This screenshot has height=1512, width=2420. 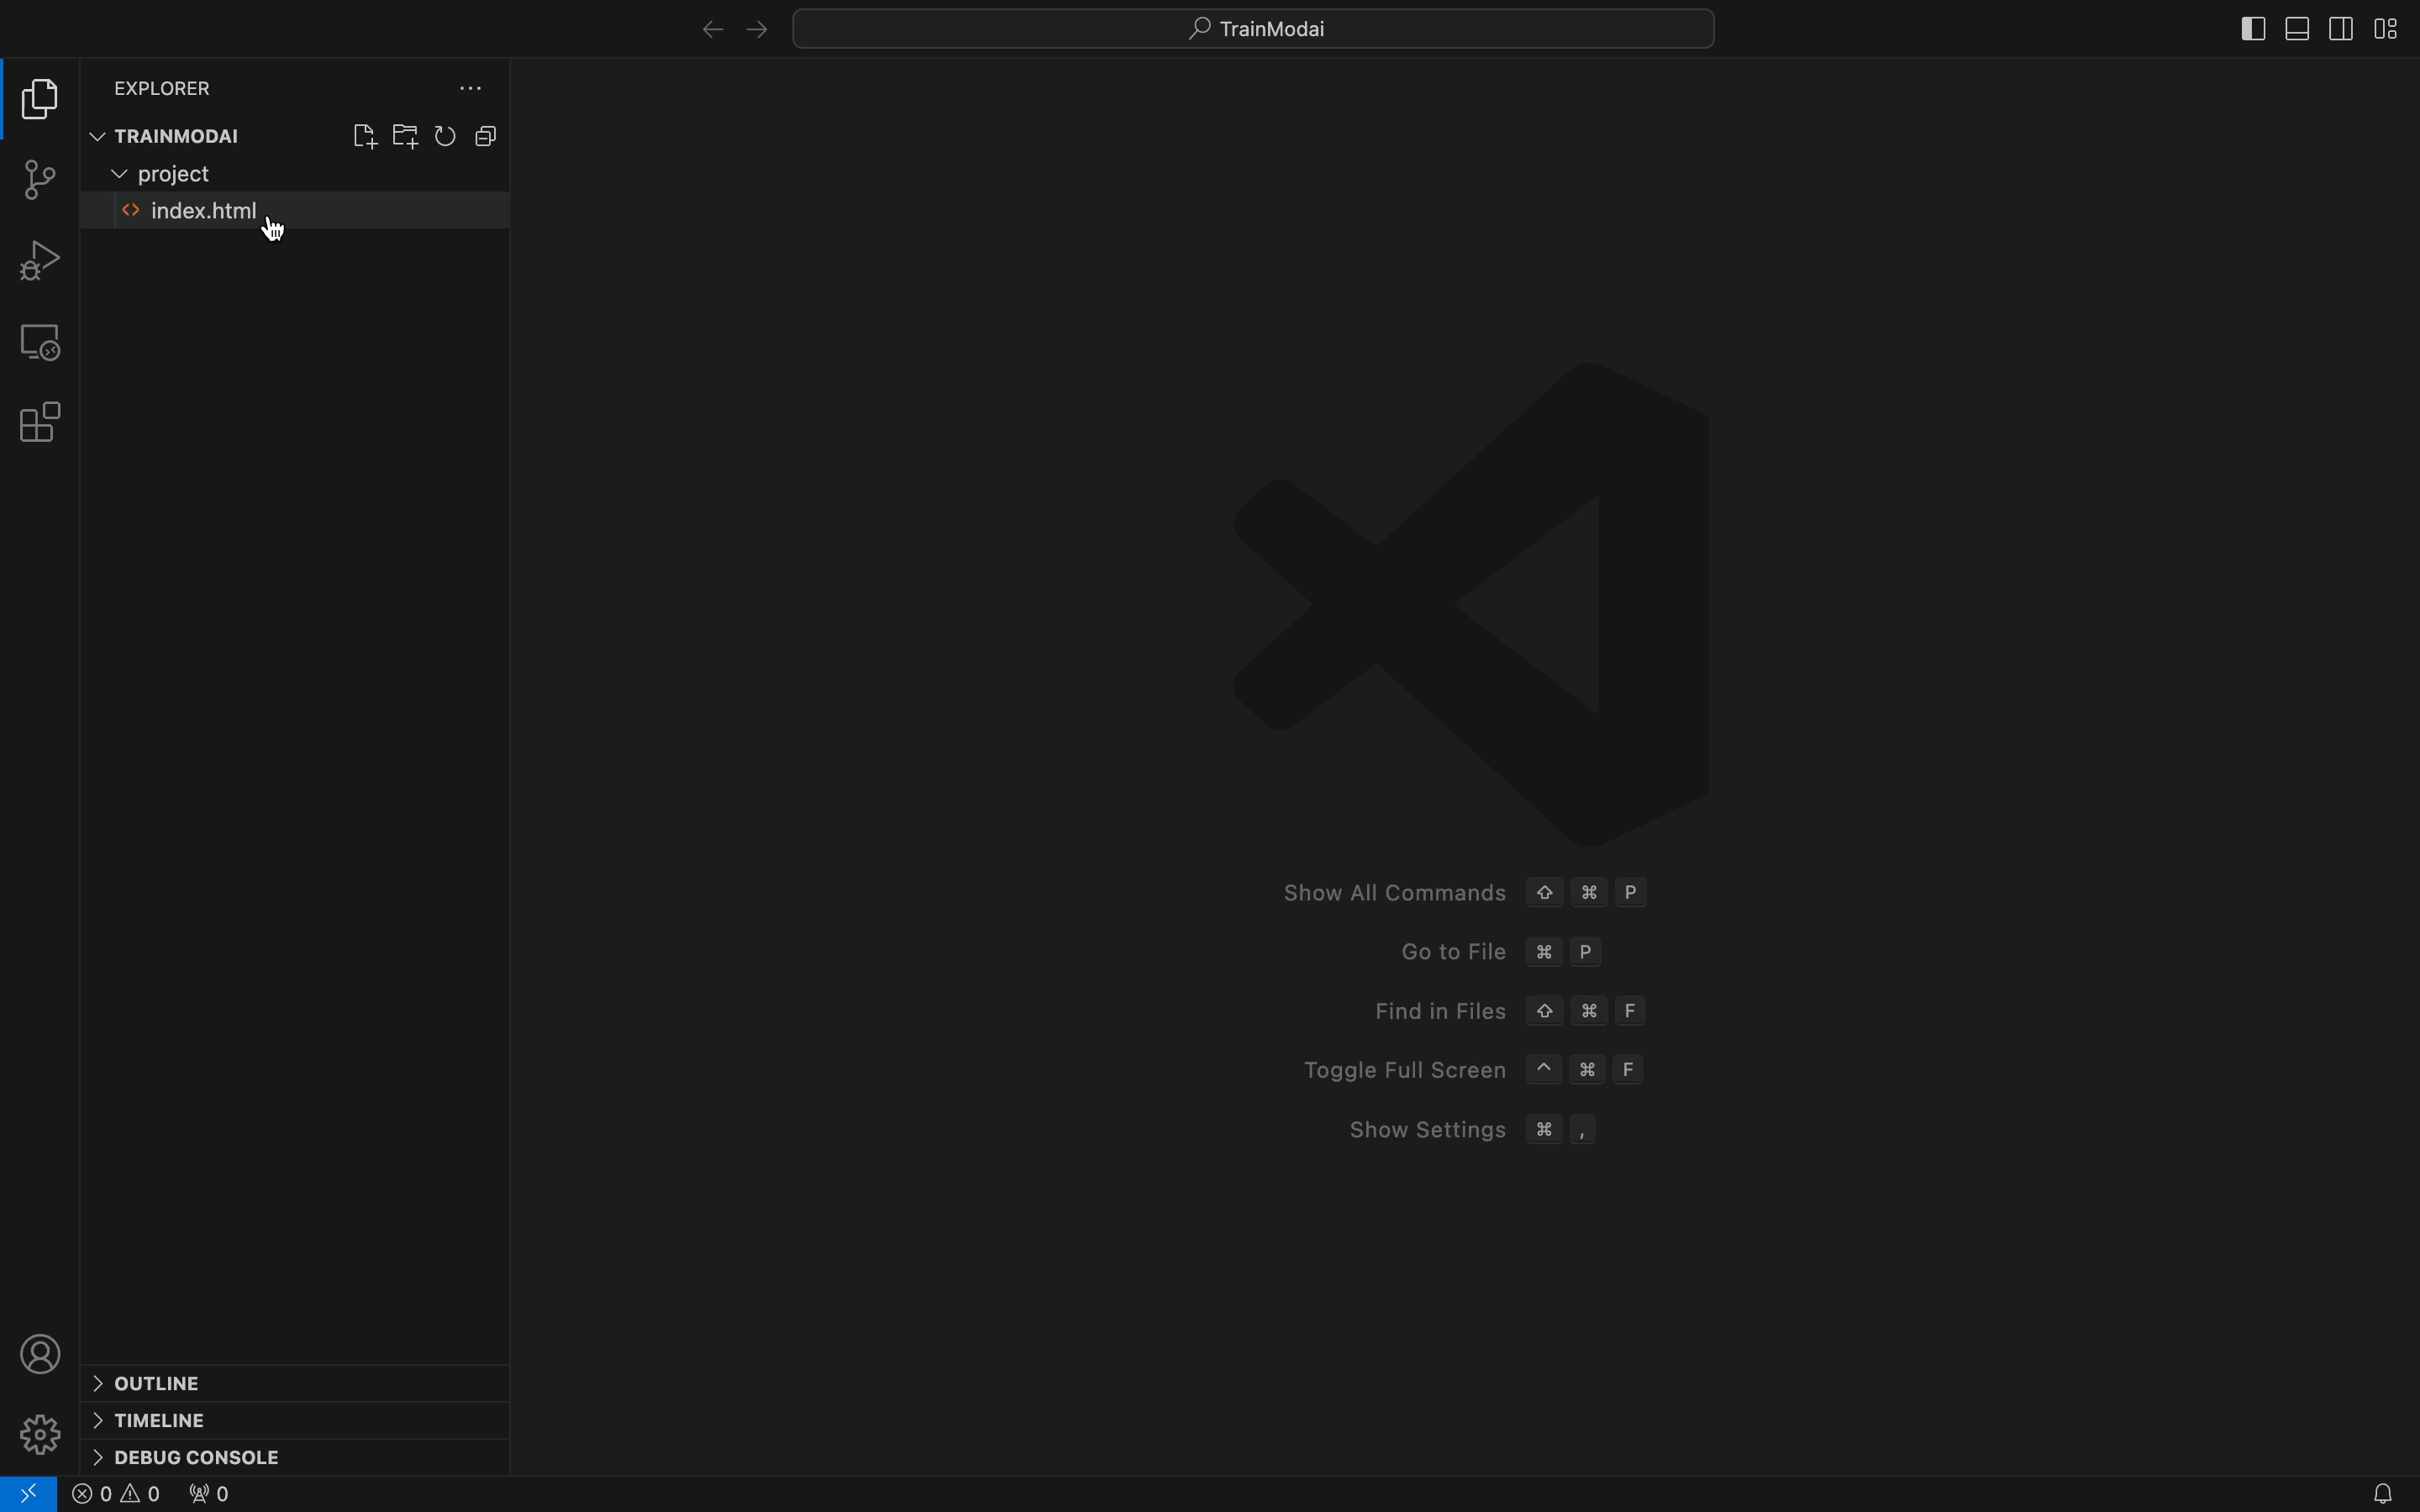 What do you see at coordinates (2387, 24) in the screenshot?
I see `layouts` at bounding box center [2387, 24].